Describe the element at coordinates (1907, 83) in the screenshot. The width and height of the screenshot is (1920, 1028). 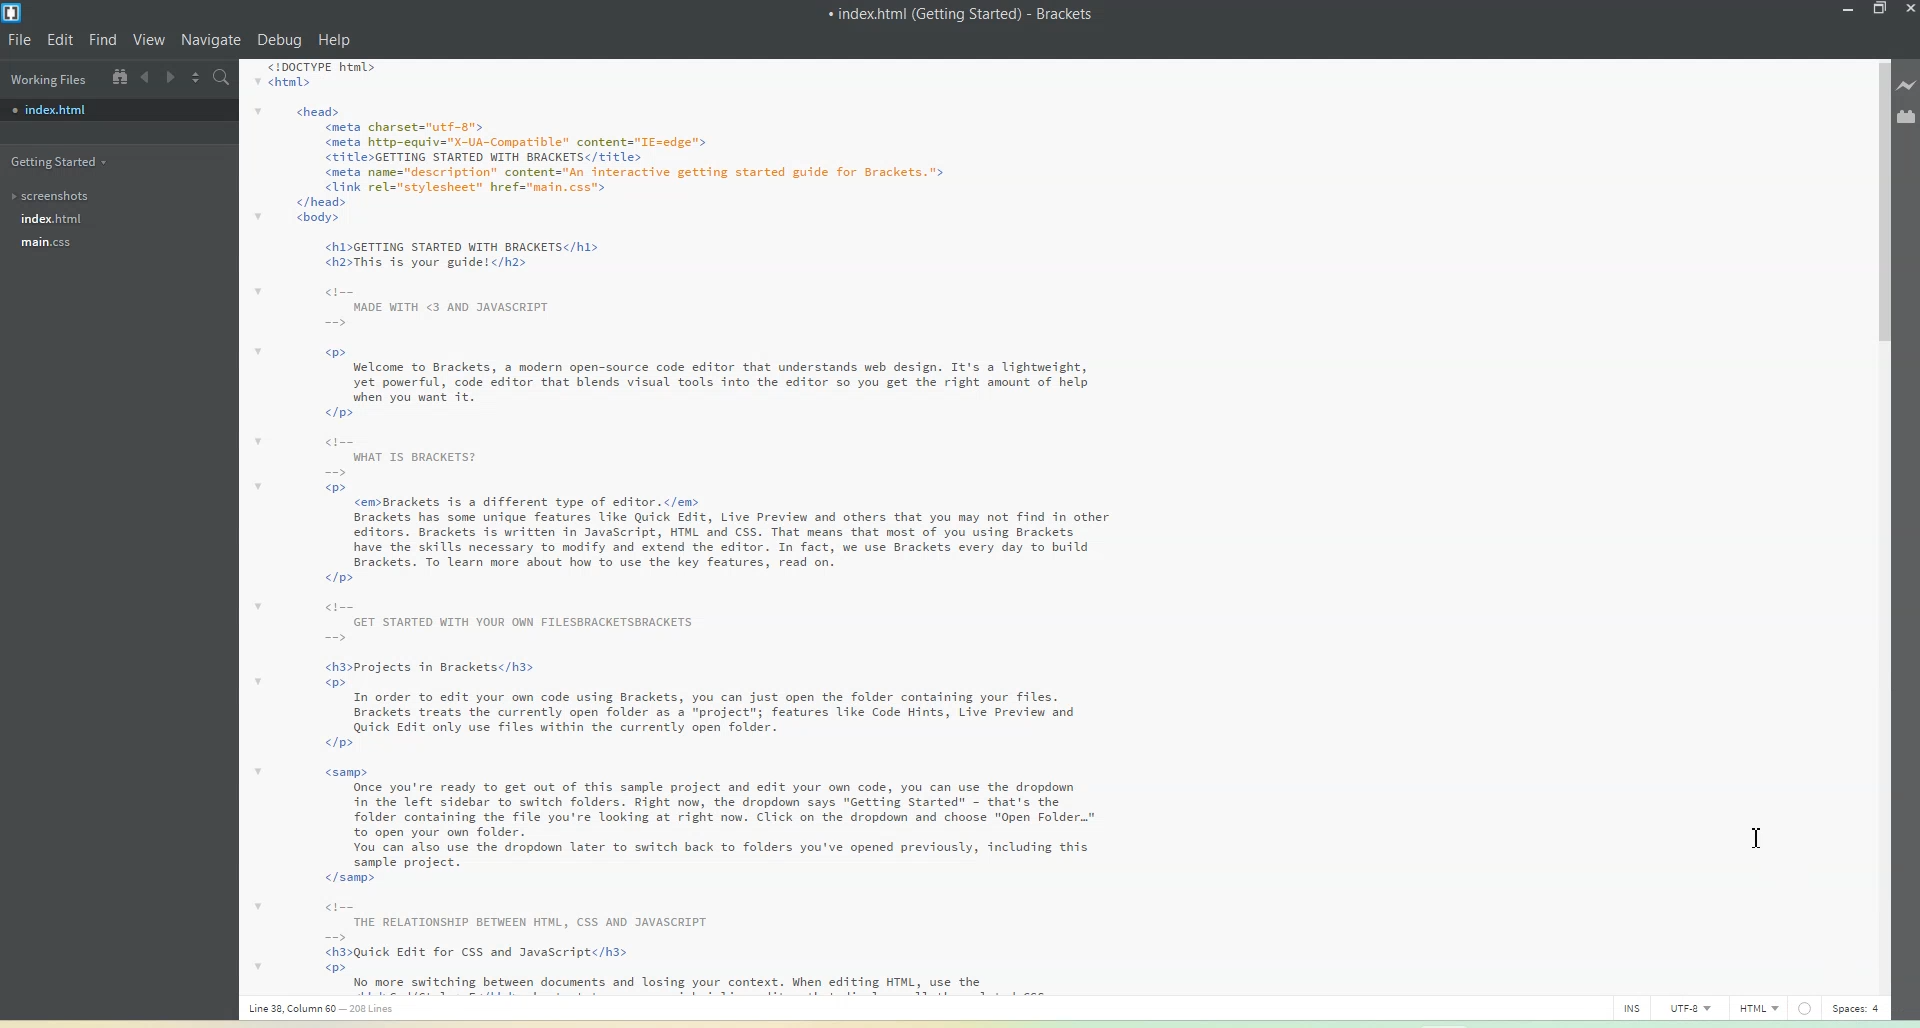
I see `Like Preview` at that location.